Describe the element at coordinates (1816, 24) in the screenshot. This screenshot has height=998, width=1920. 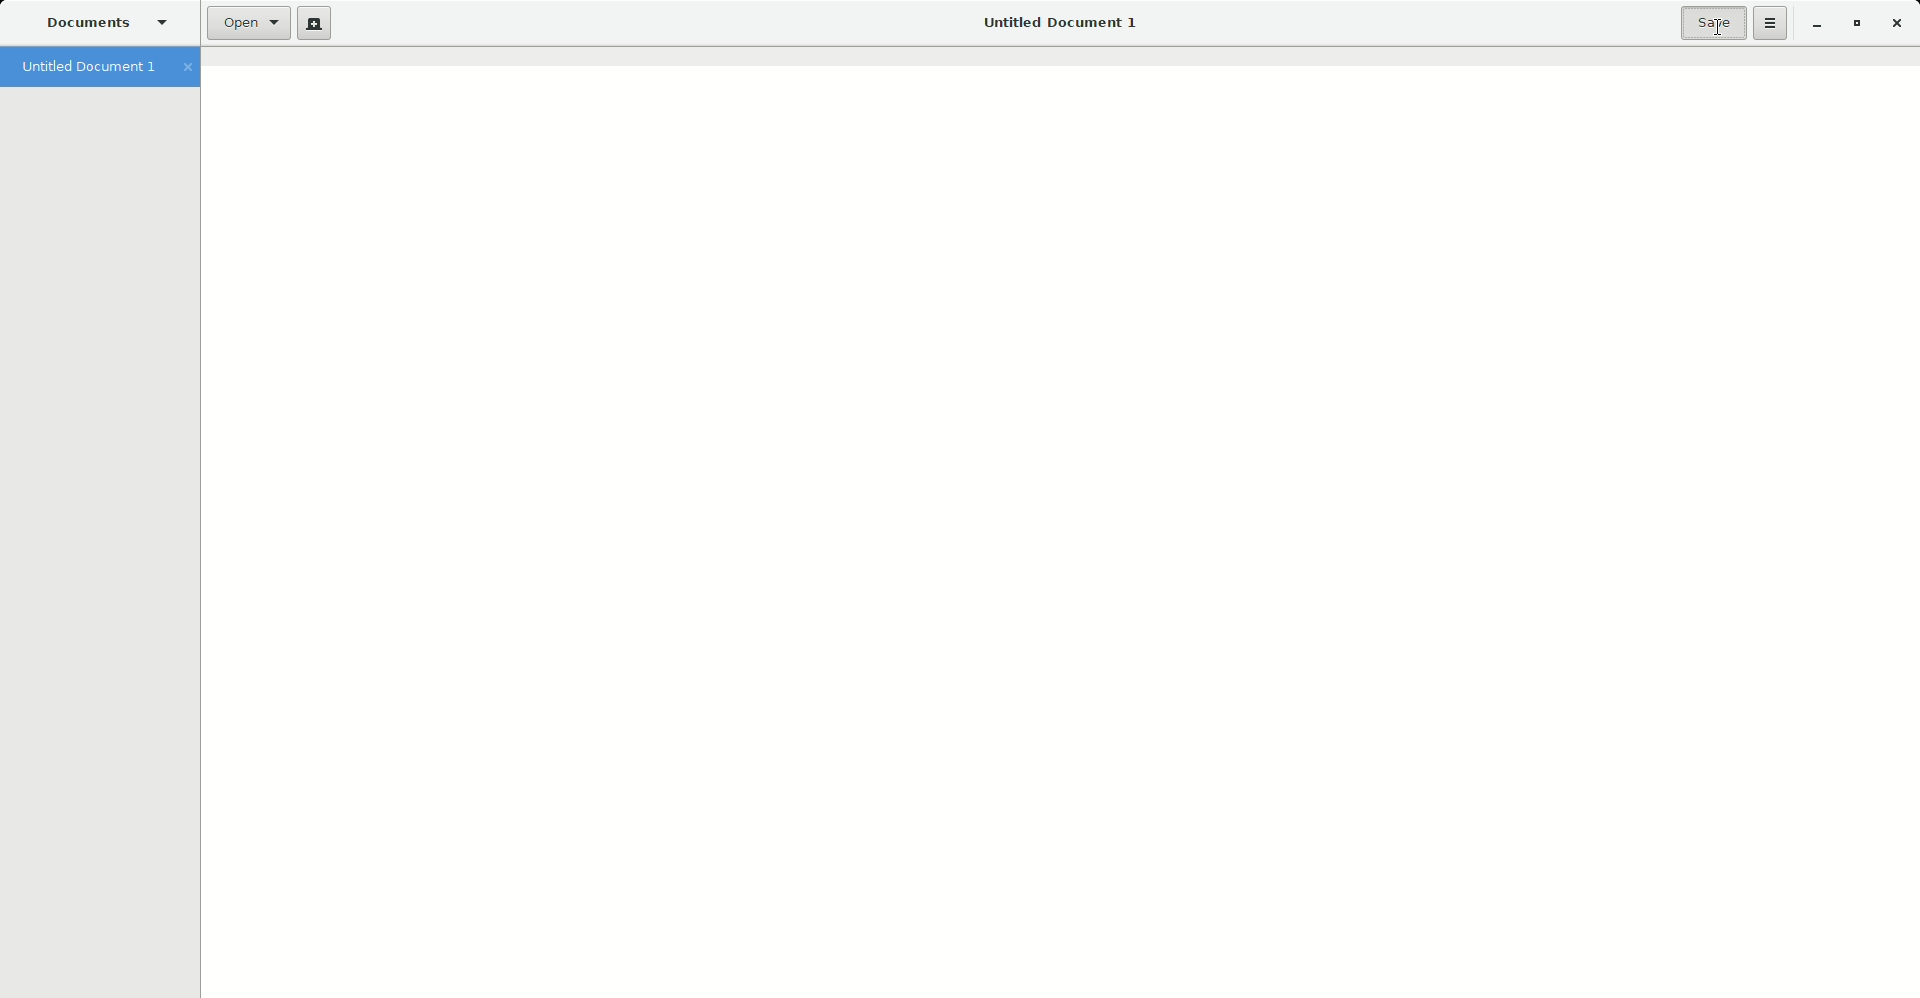
I see `Minimize` at that location.